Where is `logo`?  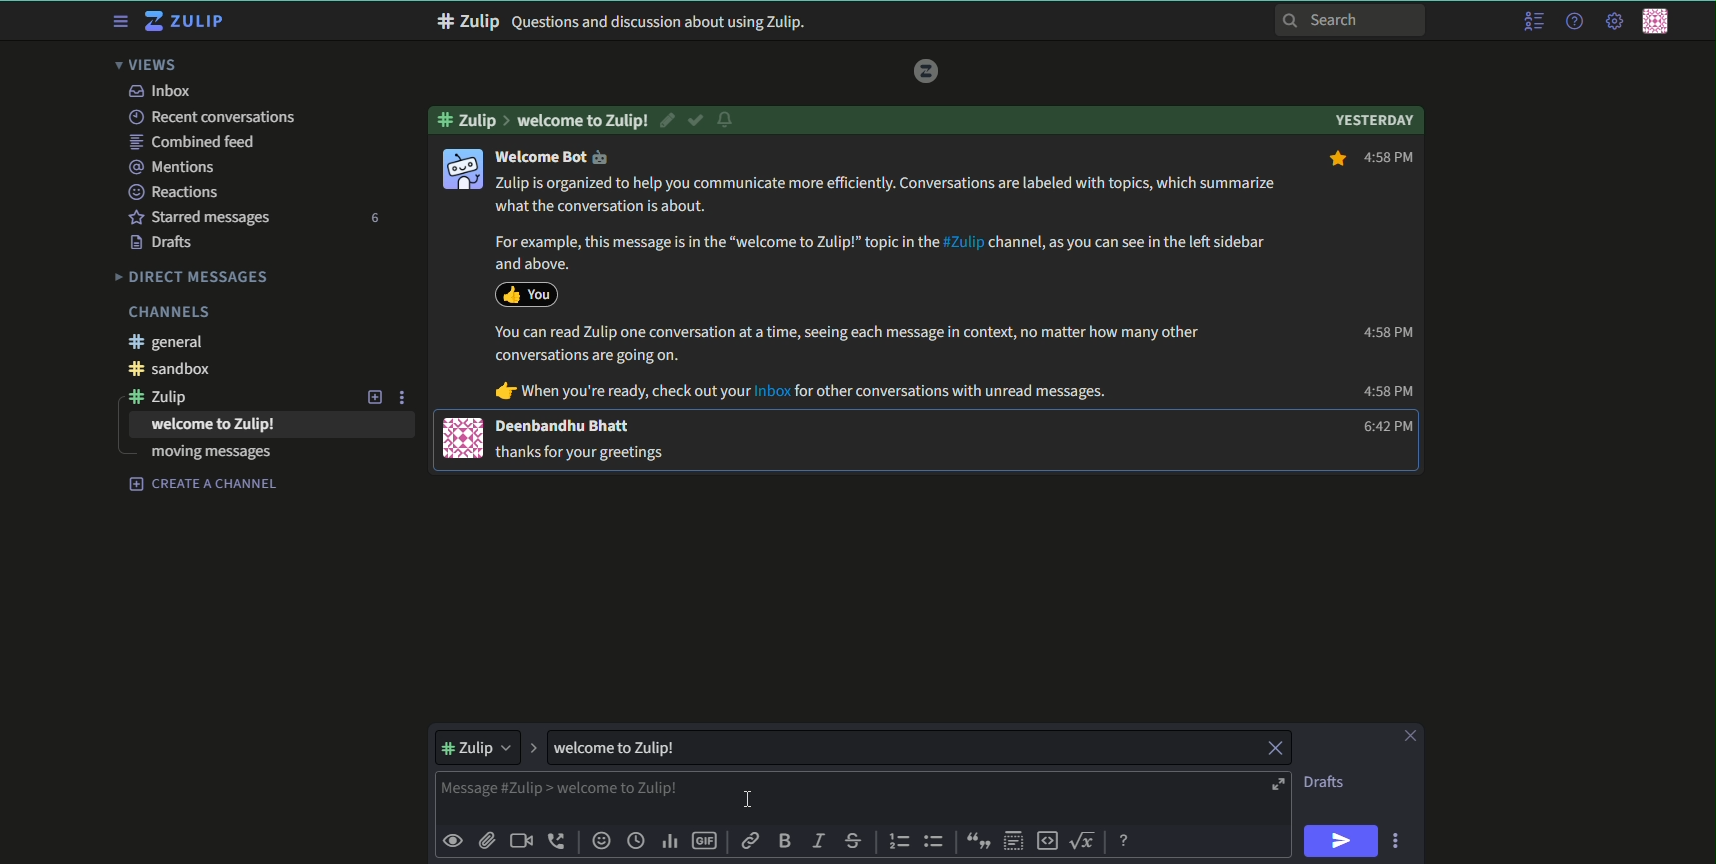 logo is located at coordinates (927, 70).